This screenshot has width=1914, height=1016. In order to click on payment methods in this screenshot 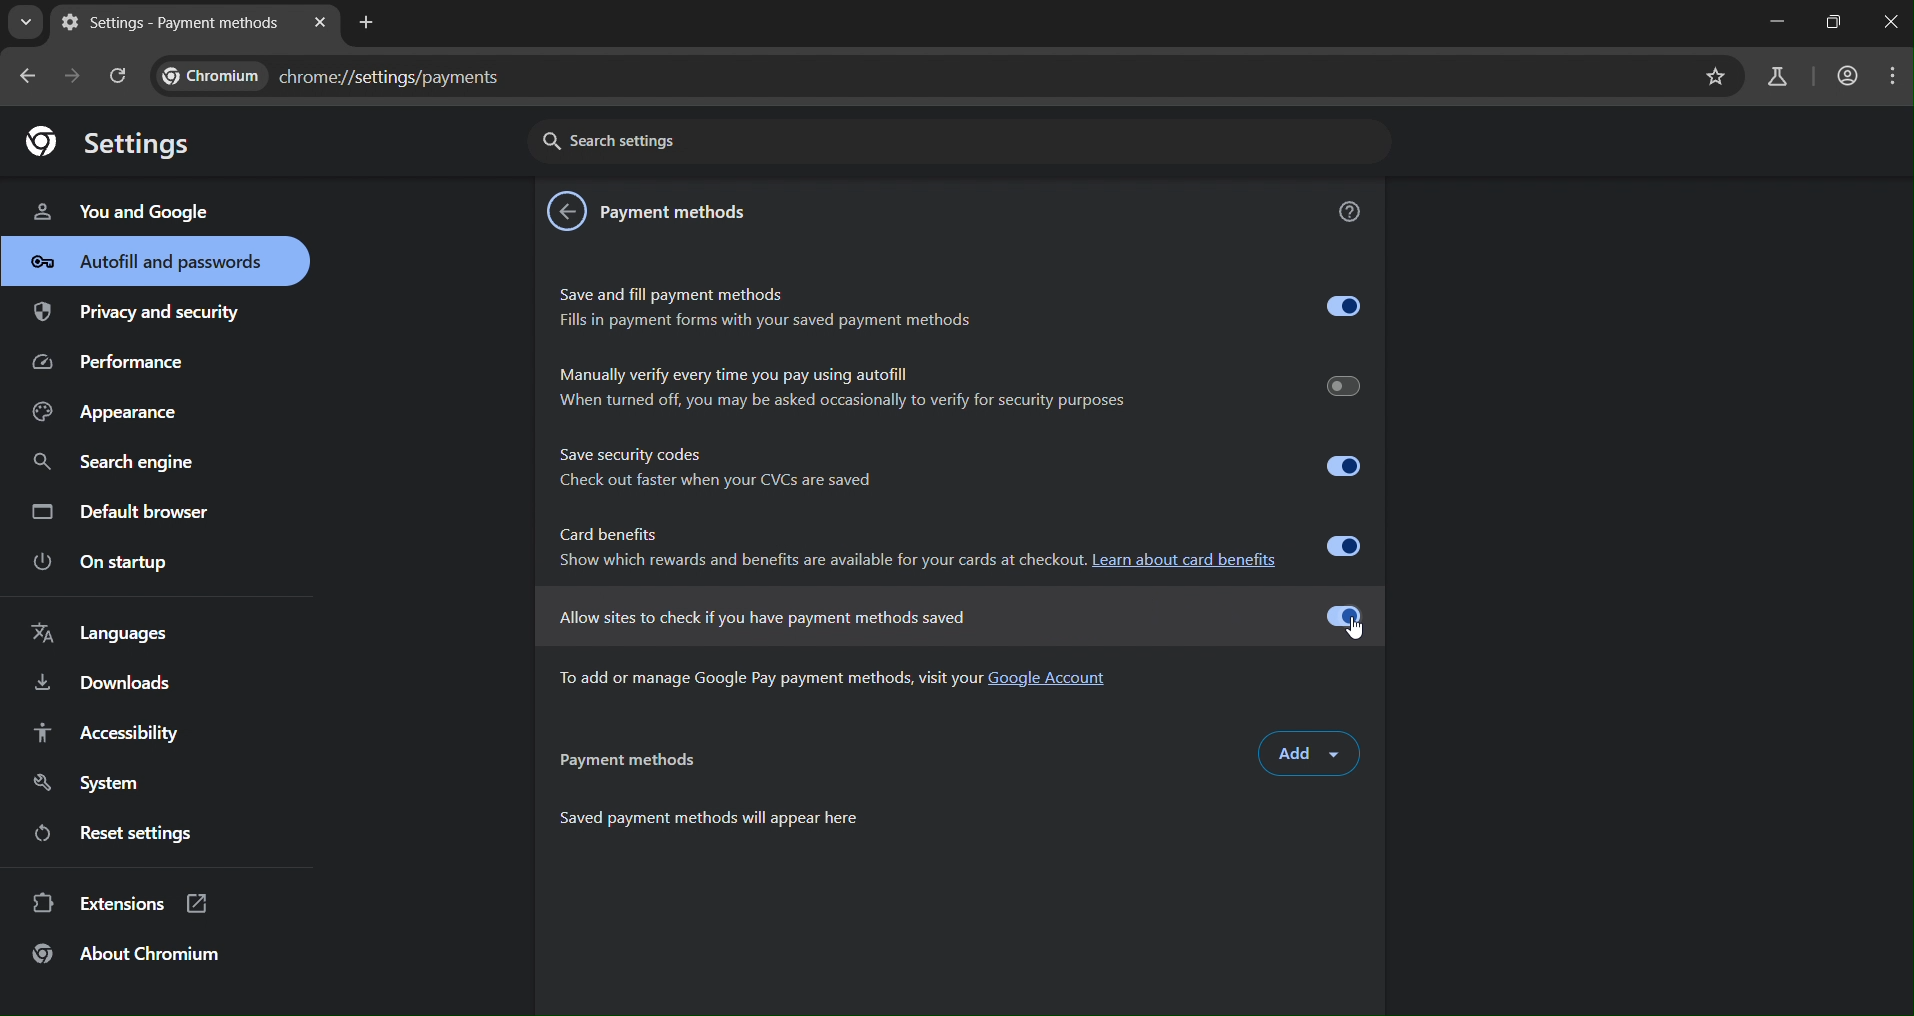, I will do `click(678, 214)`.